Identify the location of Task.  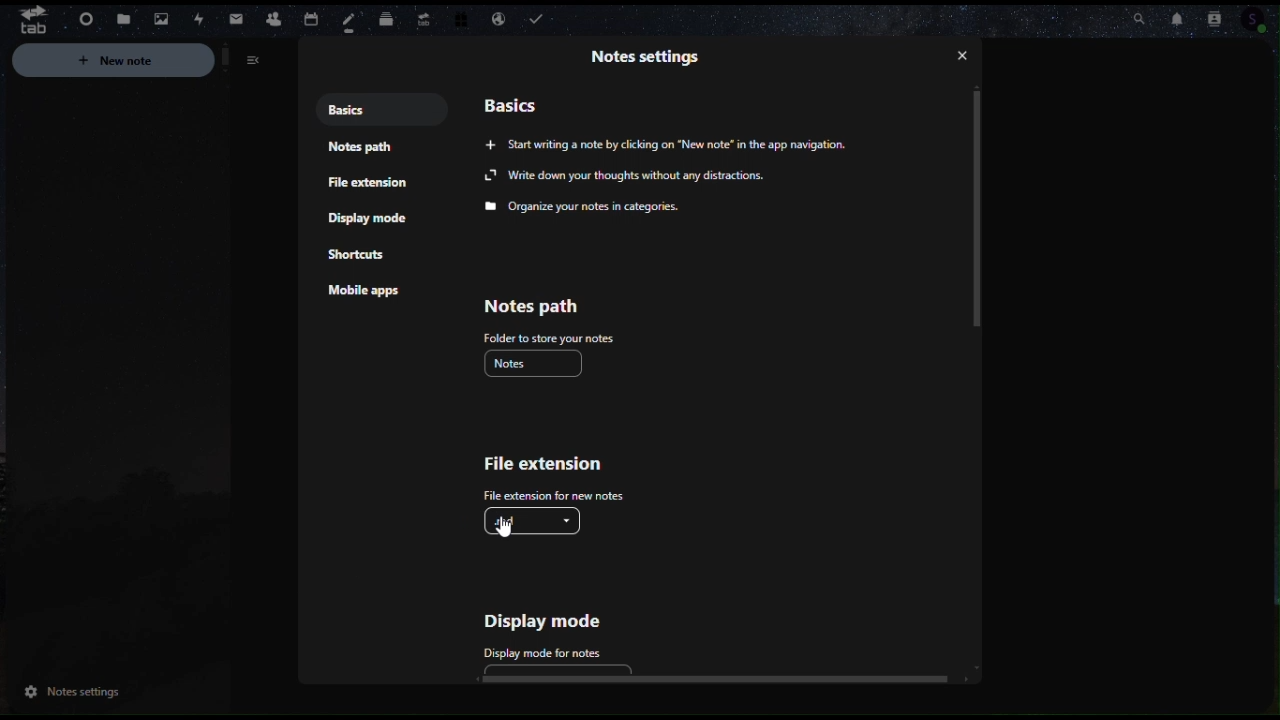
(540, 20).